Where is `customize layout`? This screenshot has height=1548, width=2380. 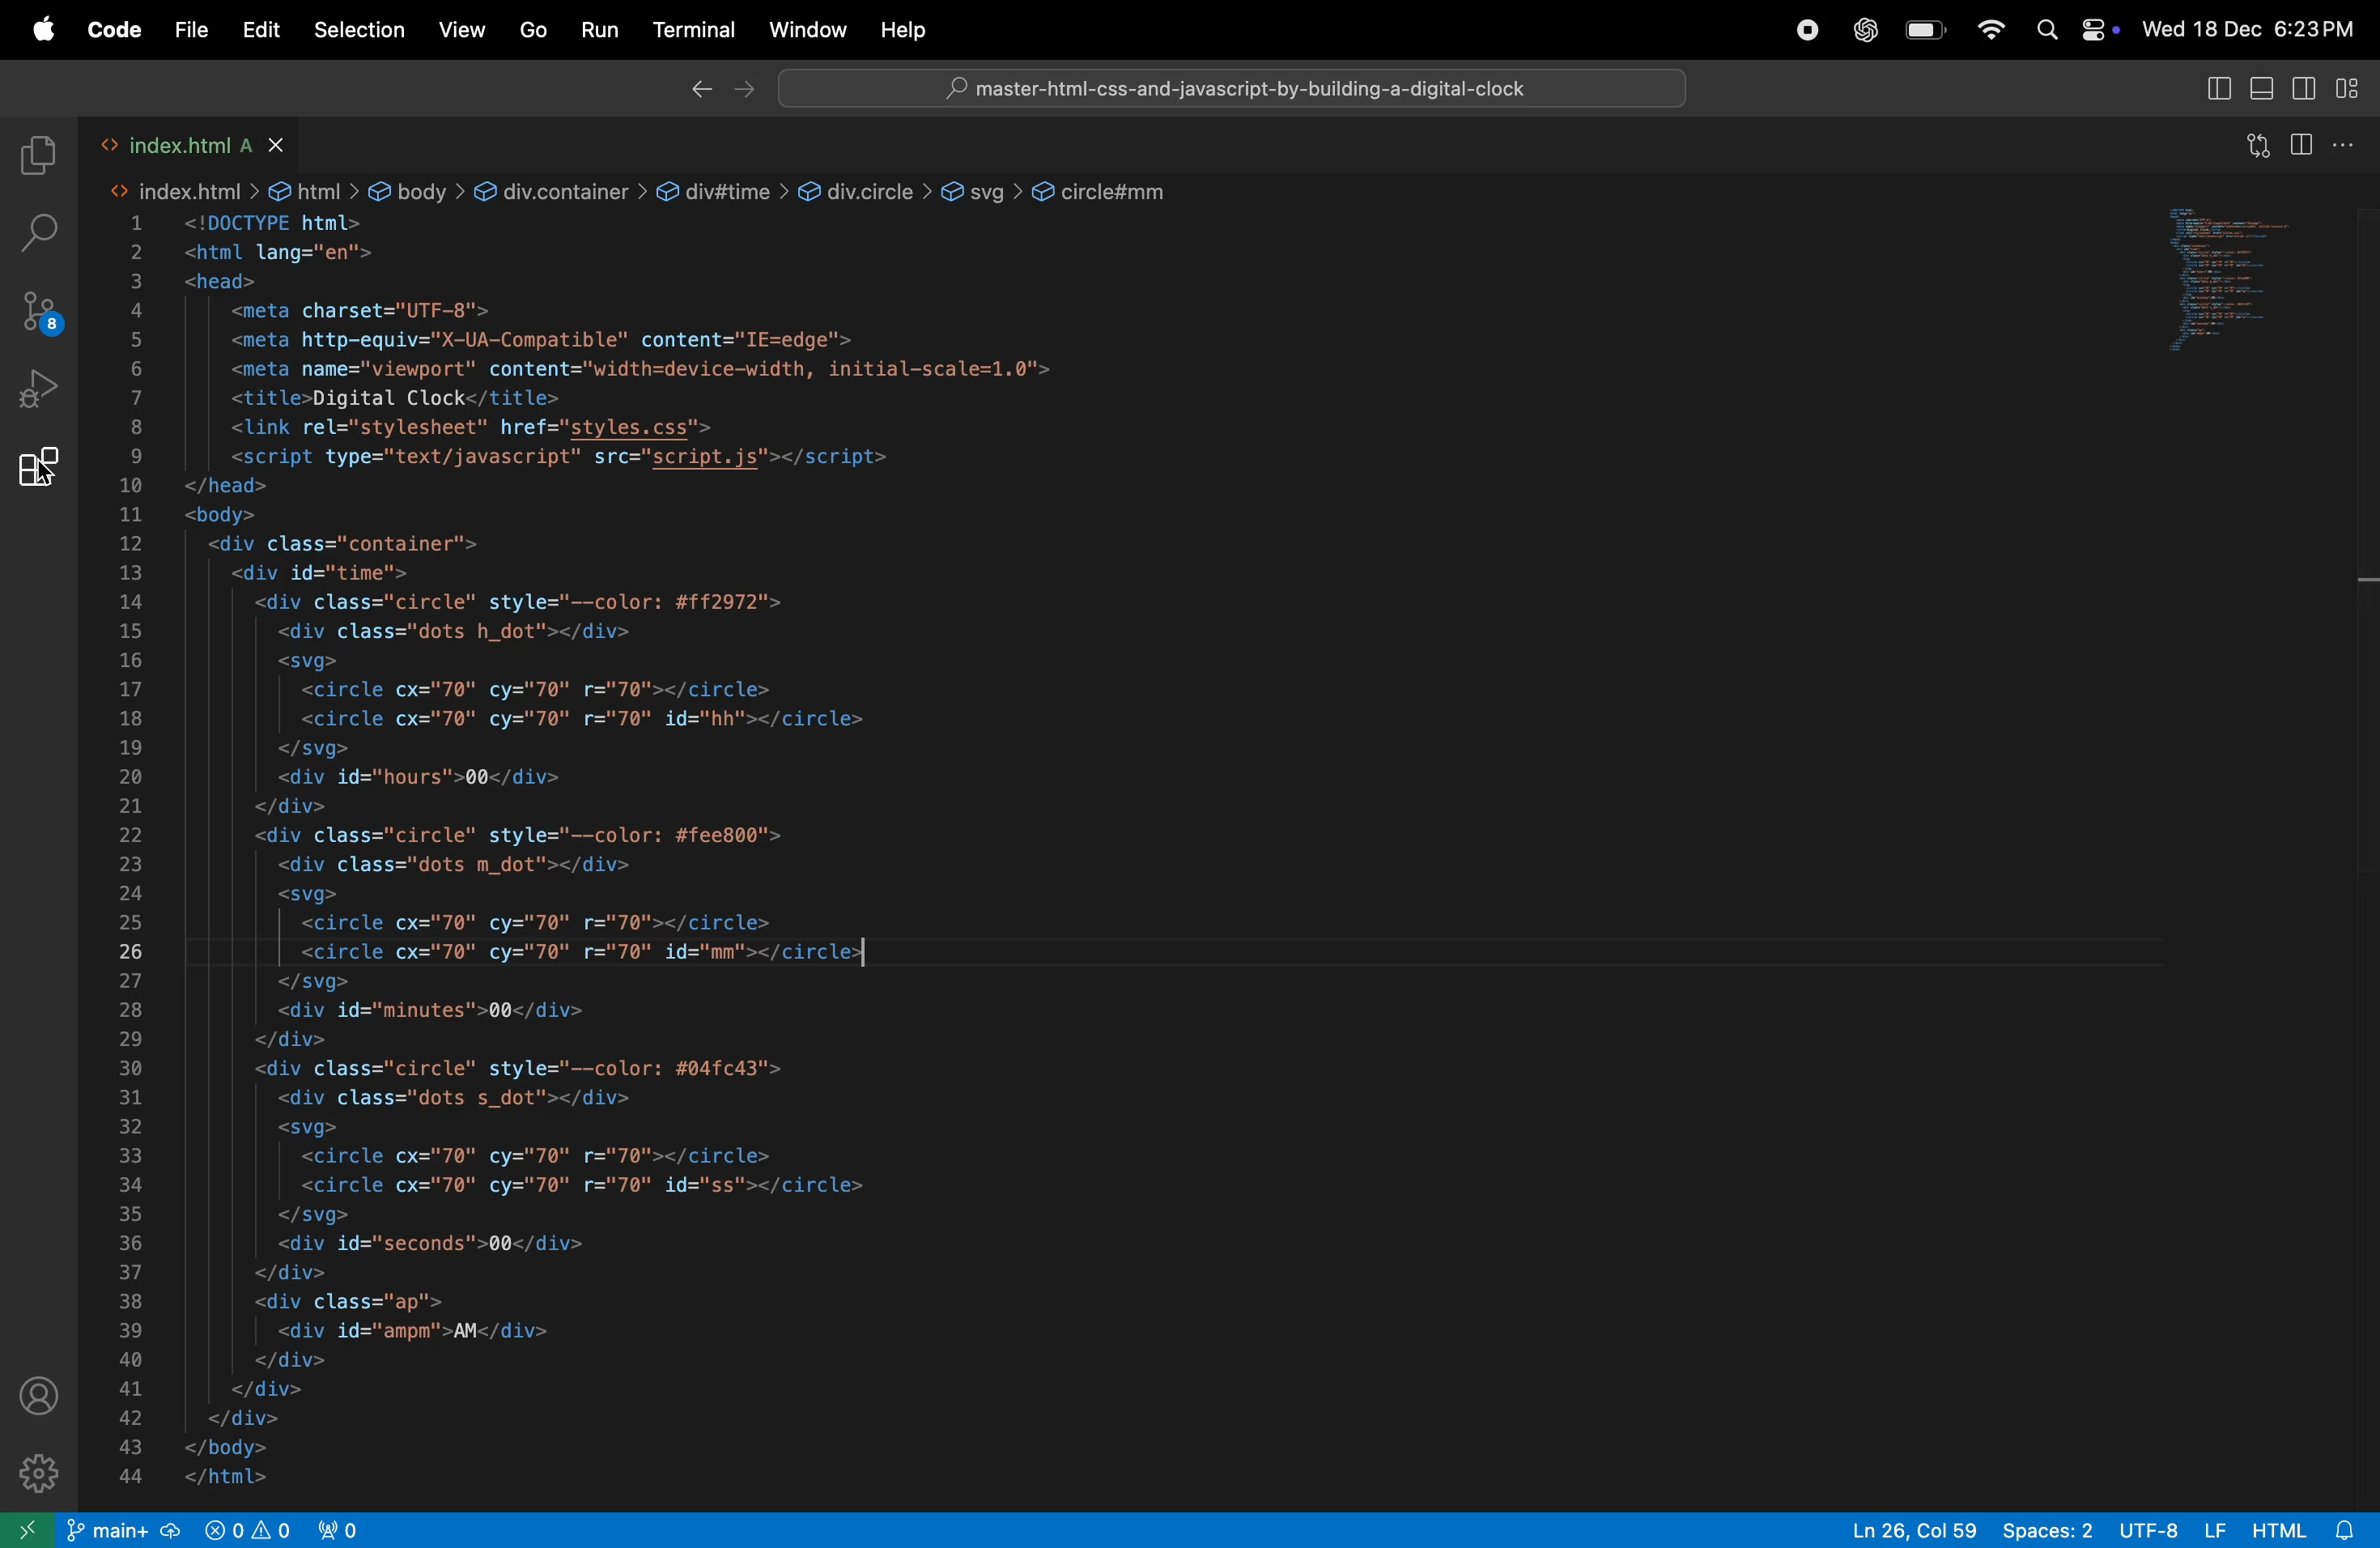
customize layout is located at coordinates (2356, 91).